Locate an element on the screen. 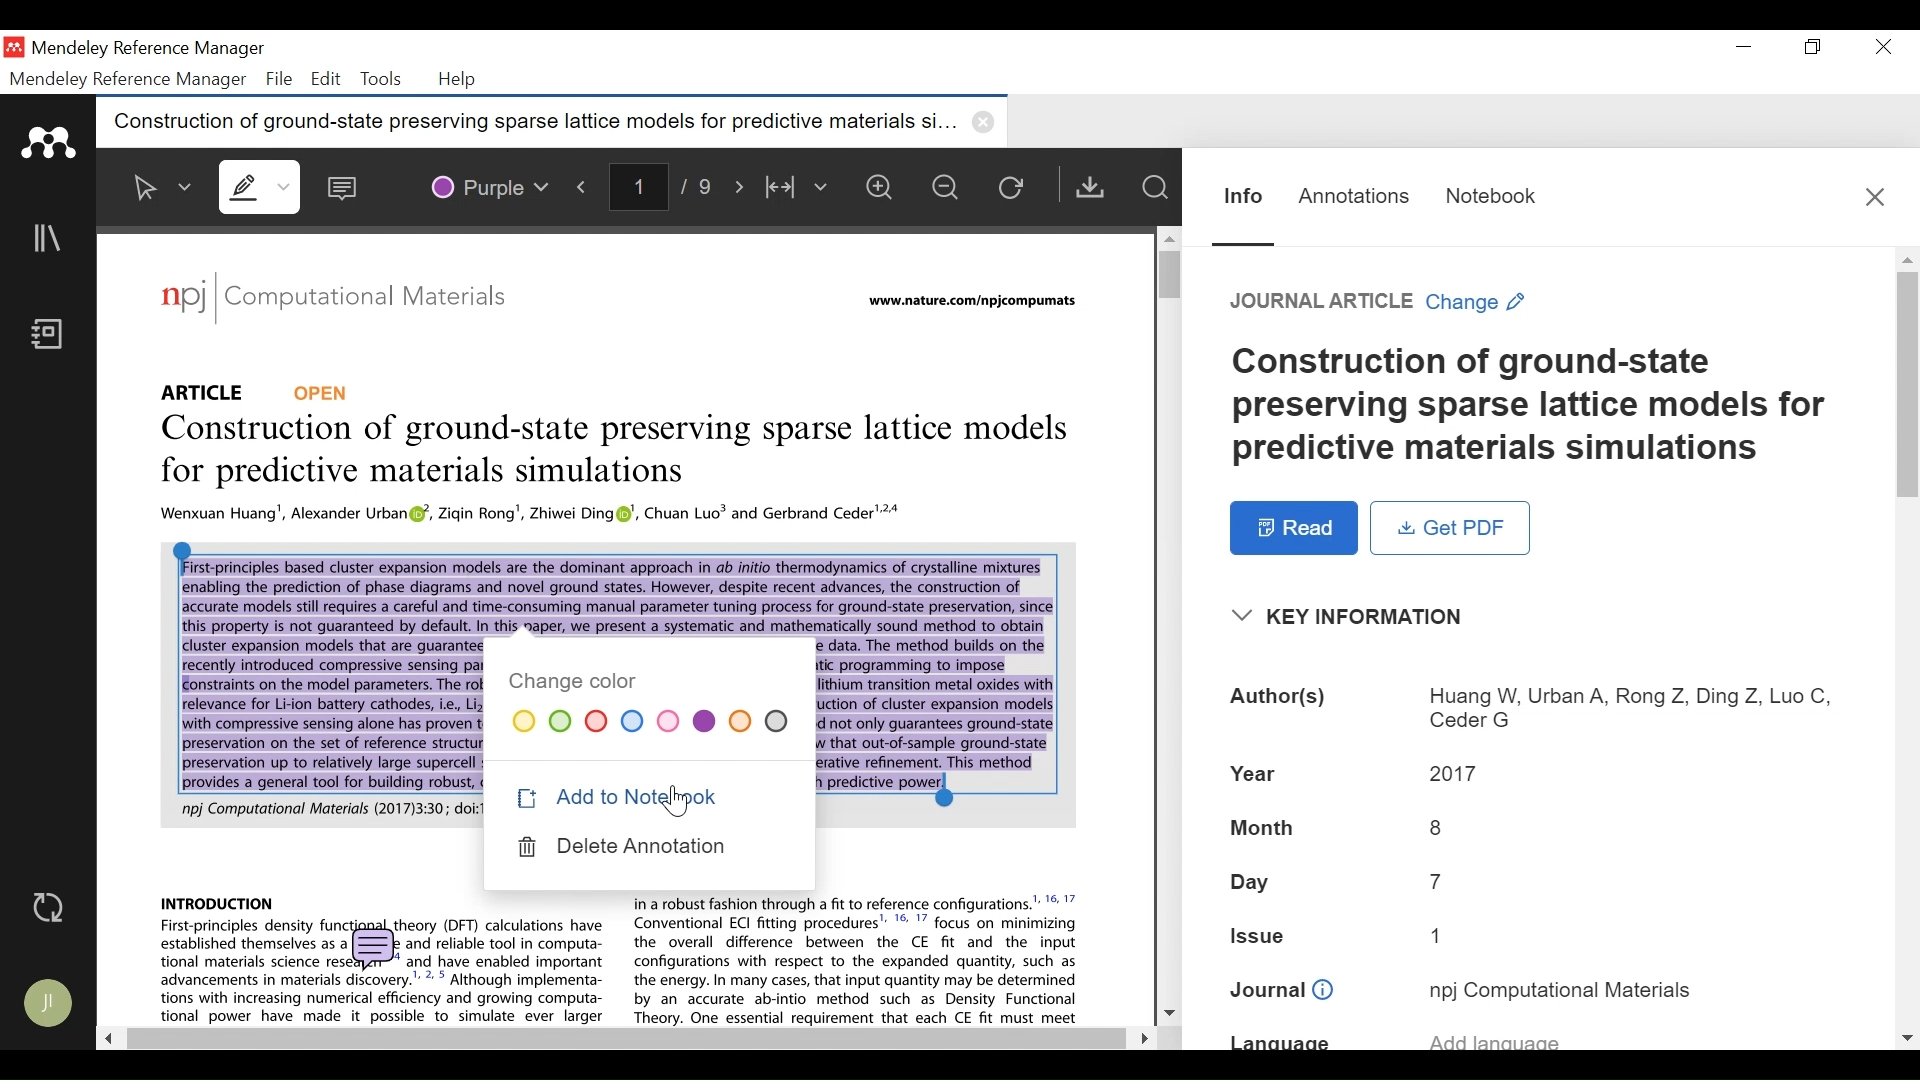 Image resolution: width=1920 pixels, height=1080 pixels. Journal is located at coordinates (1282, 991).